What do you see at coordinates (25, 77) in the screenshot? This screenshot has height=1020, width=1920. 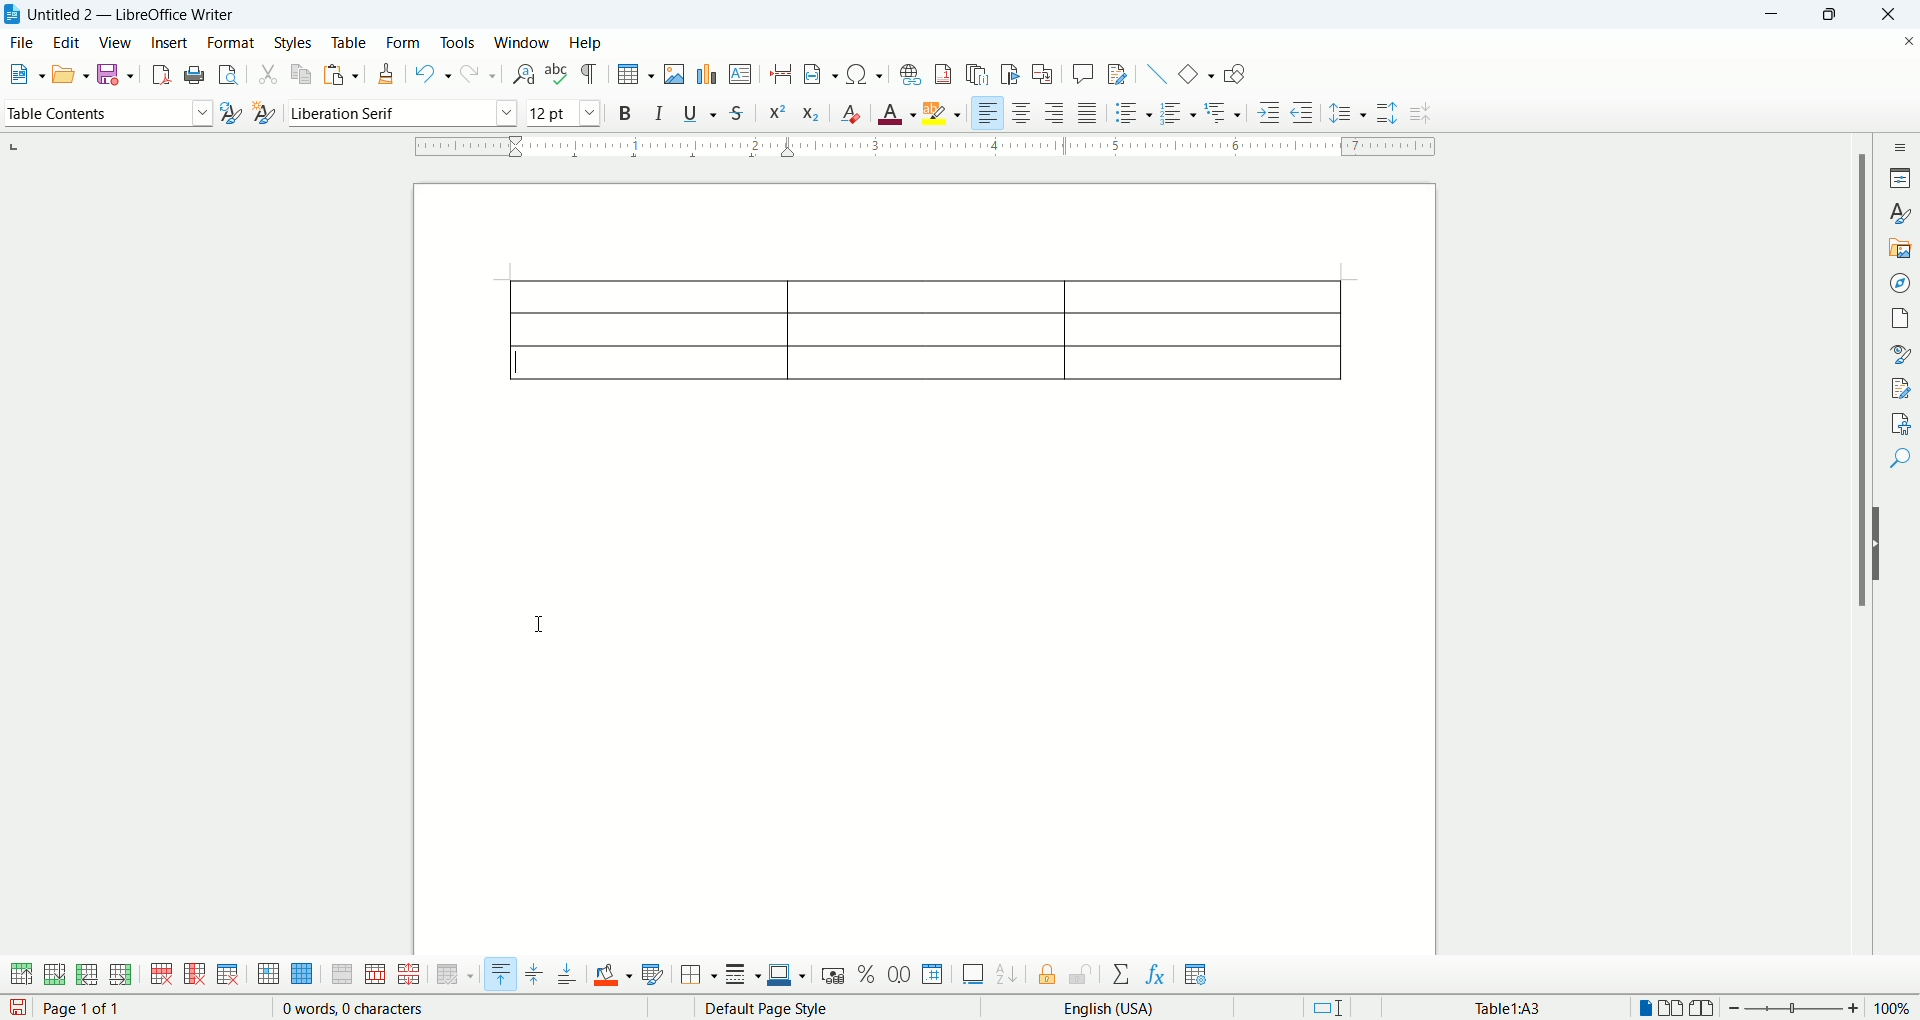 I see `new` at bounding box center [25, 77].